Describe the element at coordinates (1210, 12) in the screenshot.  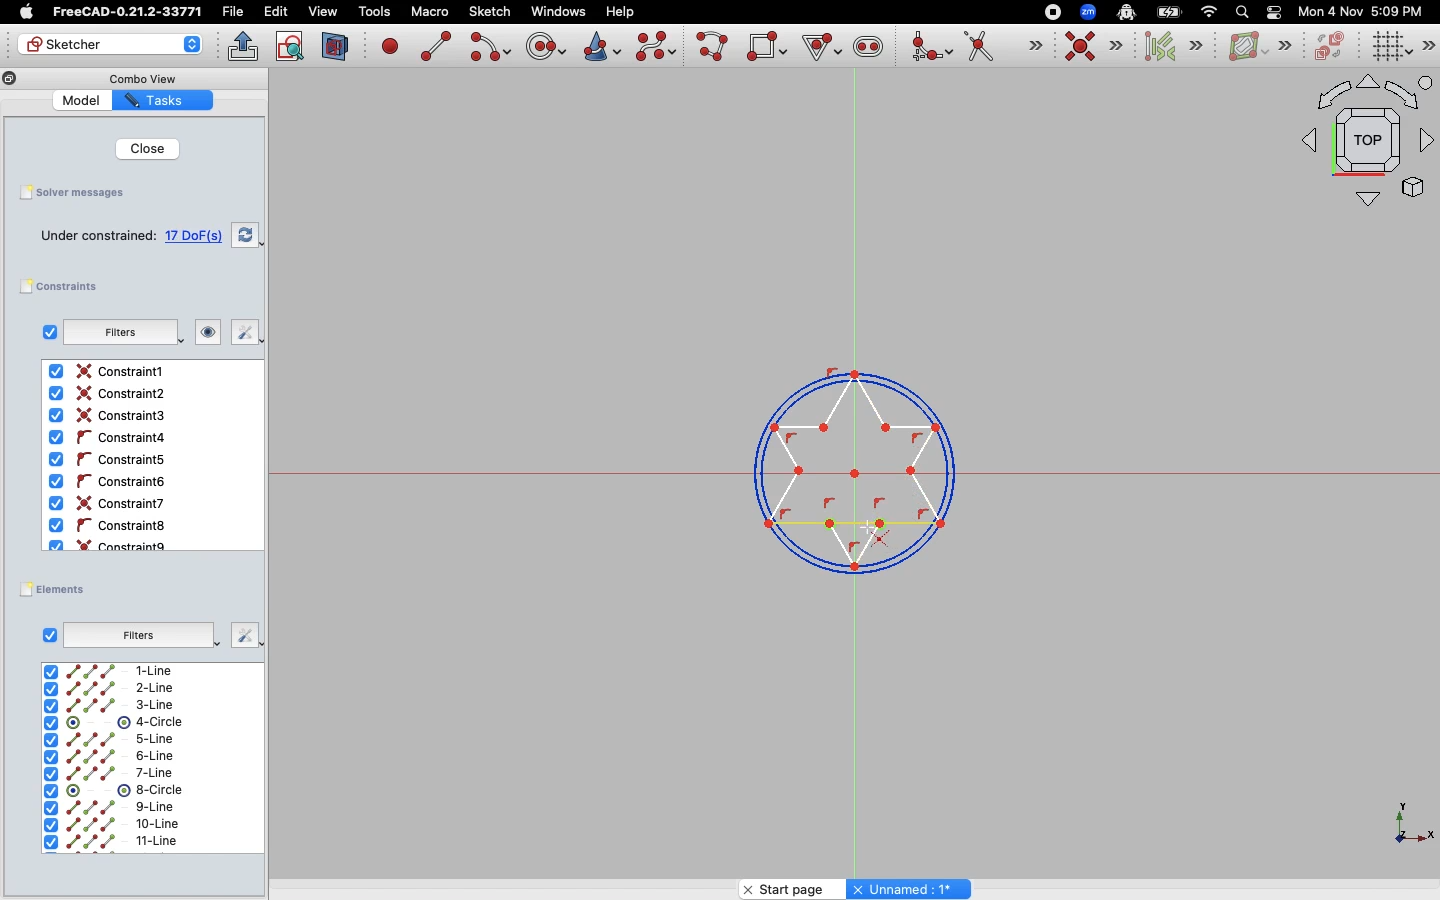
I see `Network` at that location.